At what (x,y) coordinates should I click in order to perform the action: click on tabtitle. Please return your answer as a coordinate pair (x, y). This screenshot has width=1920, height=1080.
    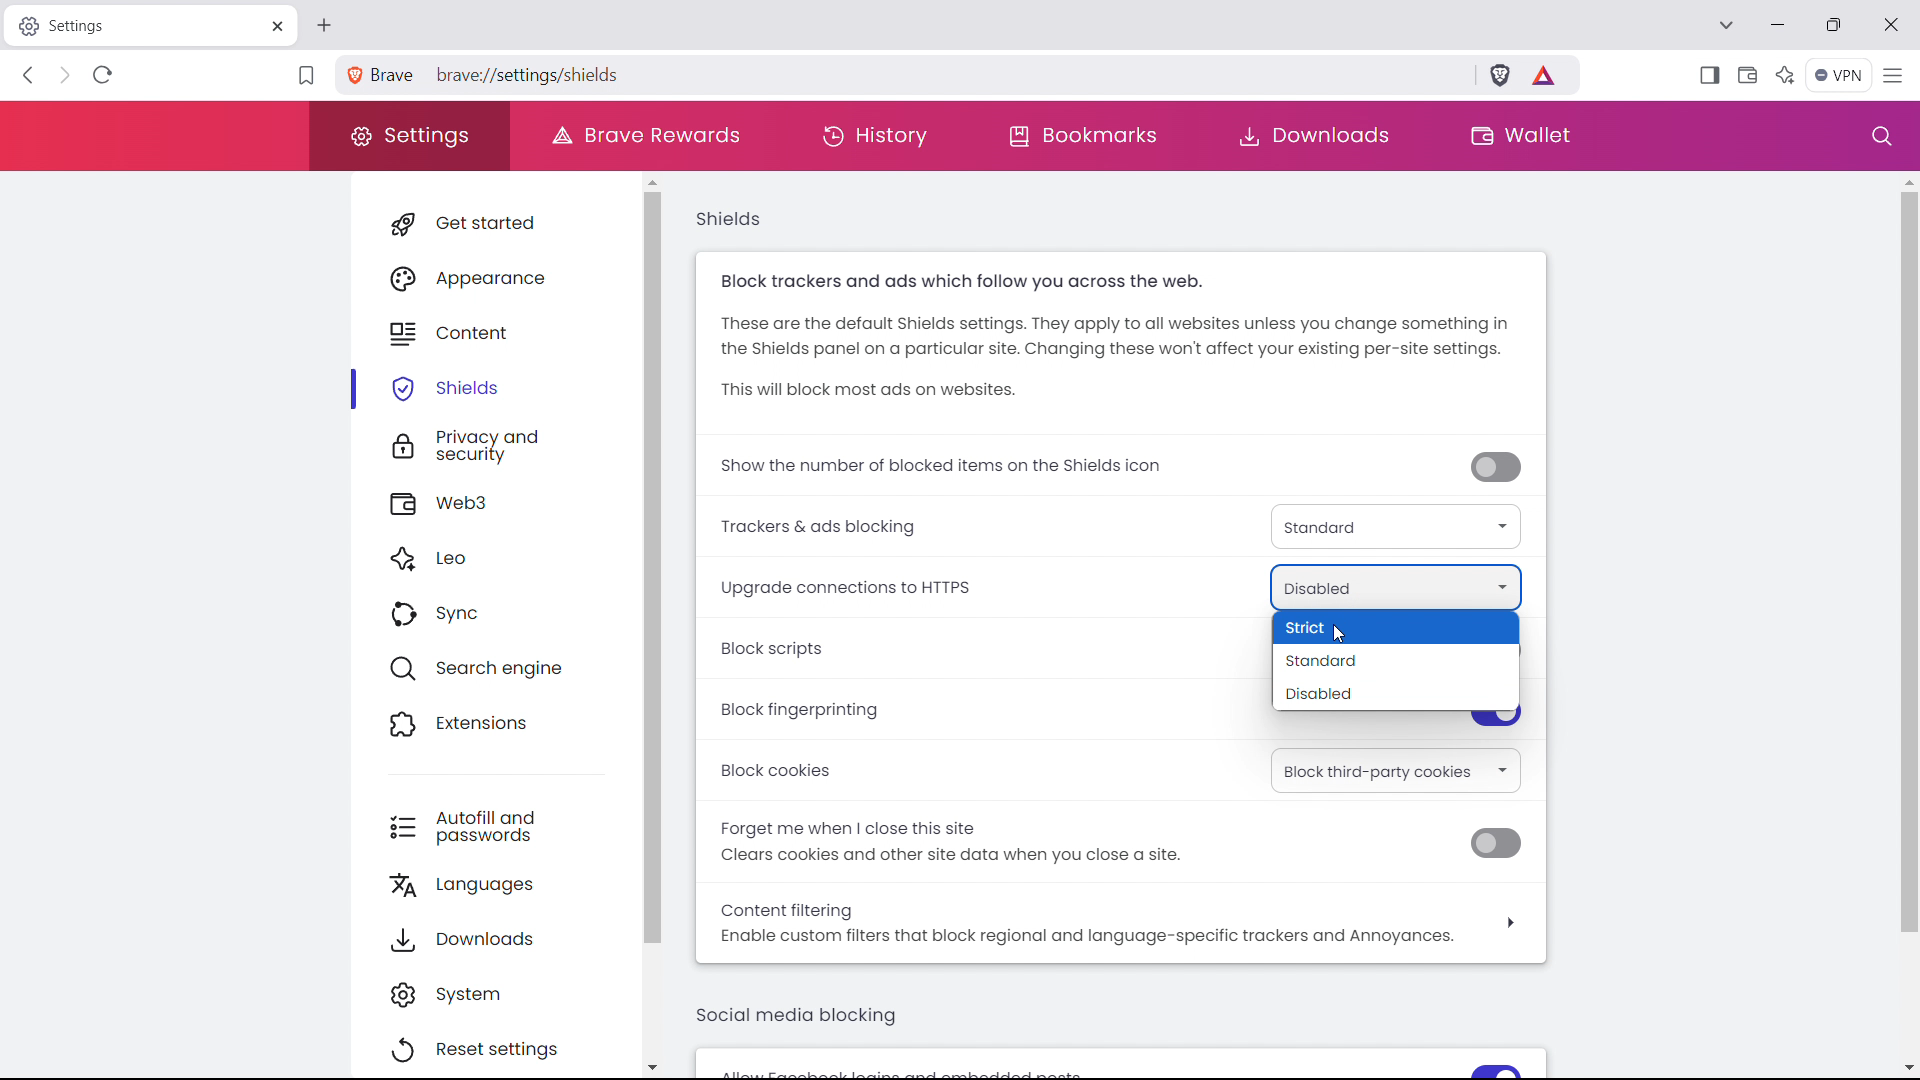
    Looking at the image, I should click on (133, 25).